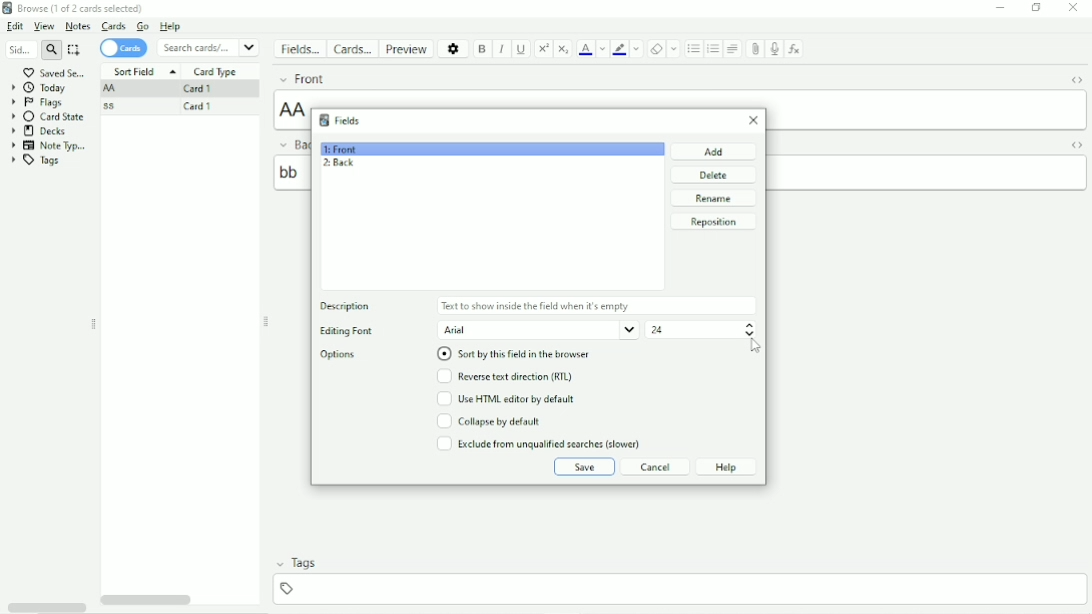  I want to click on AA, so click(112, 89).